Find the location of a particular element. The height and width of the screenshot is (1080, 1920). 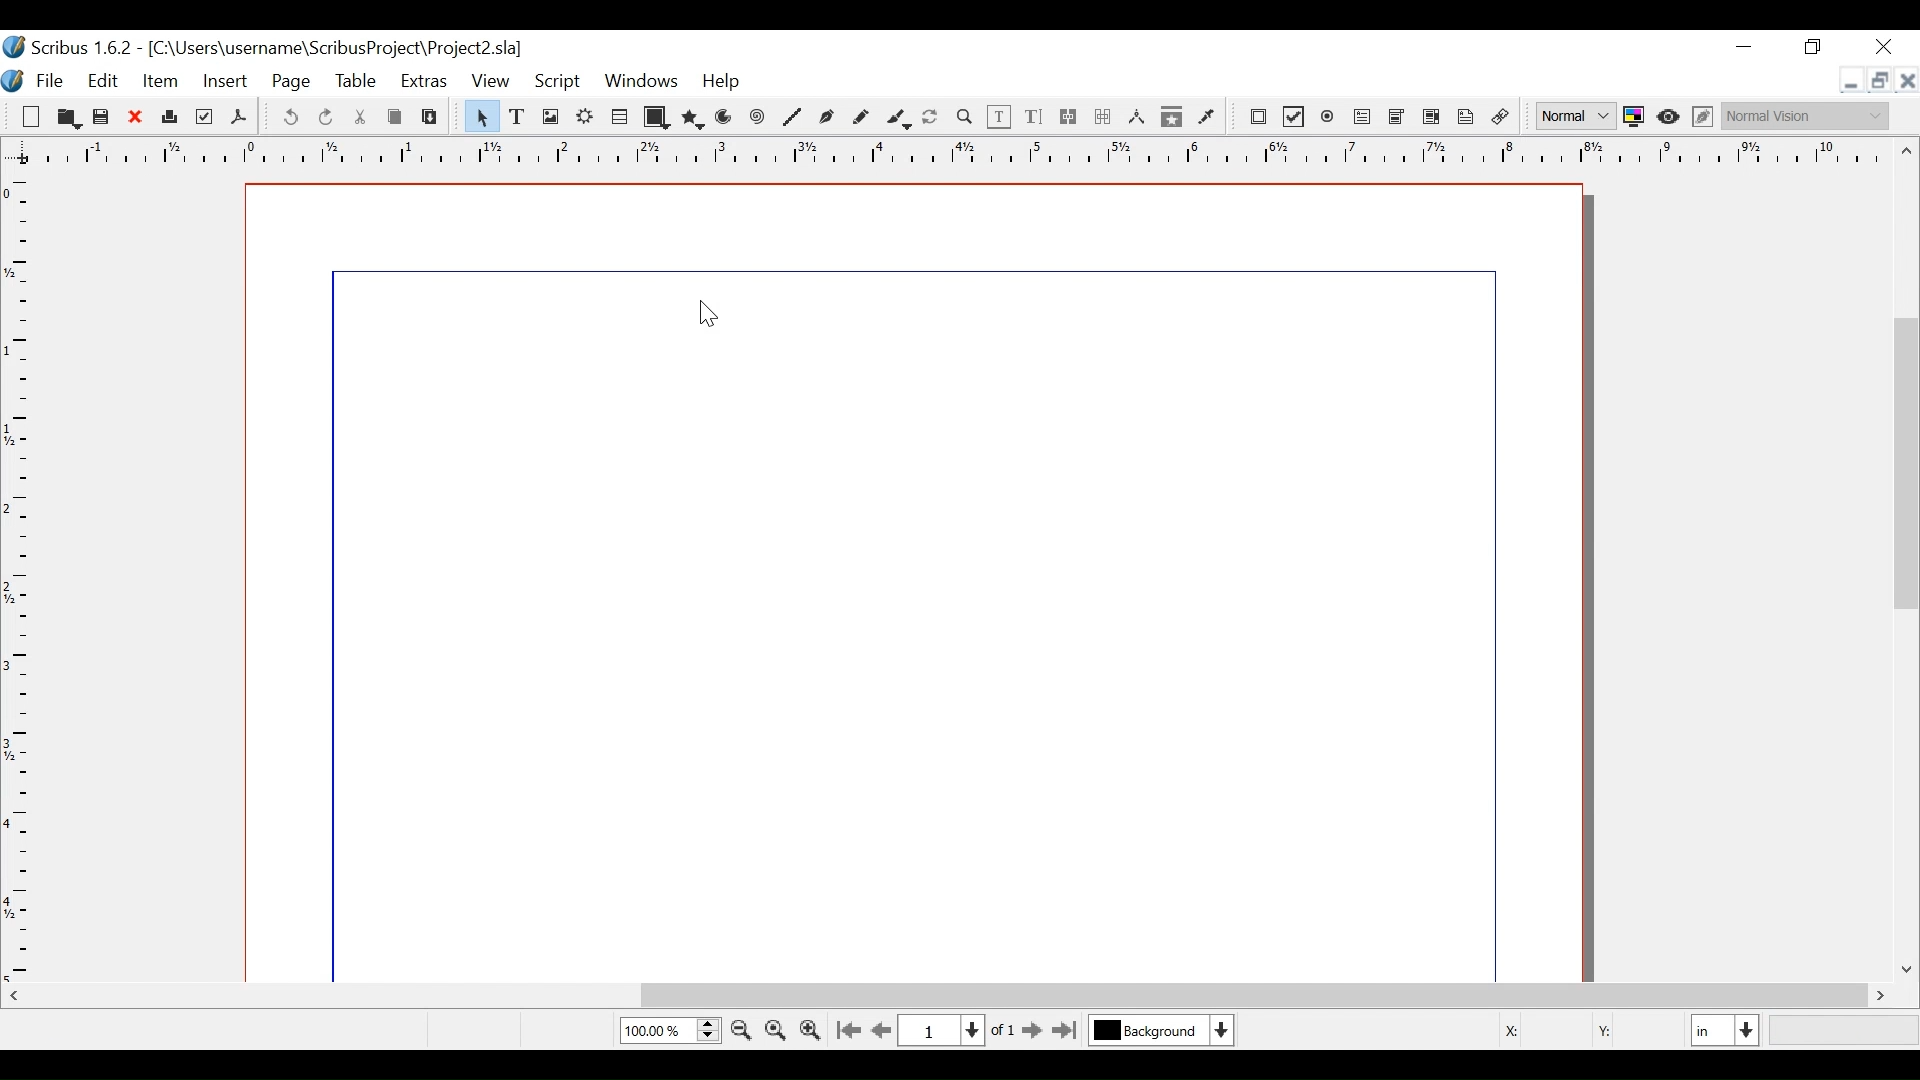

File is located at coordinates (47, 81).